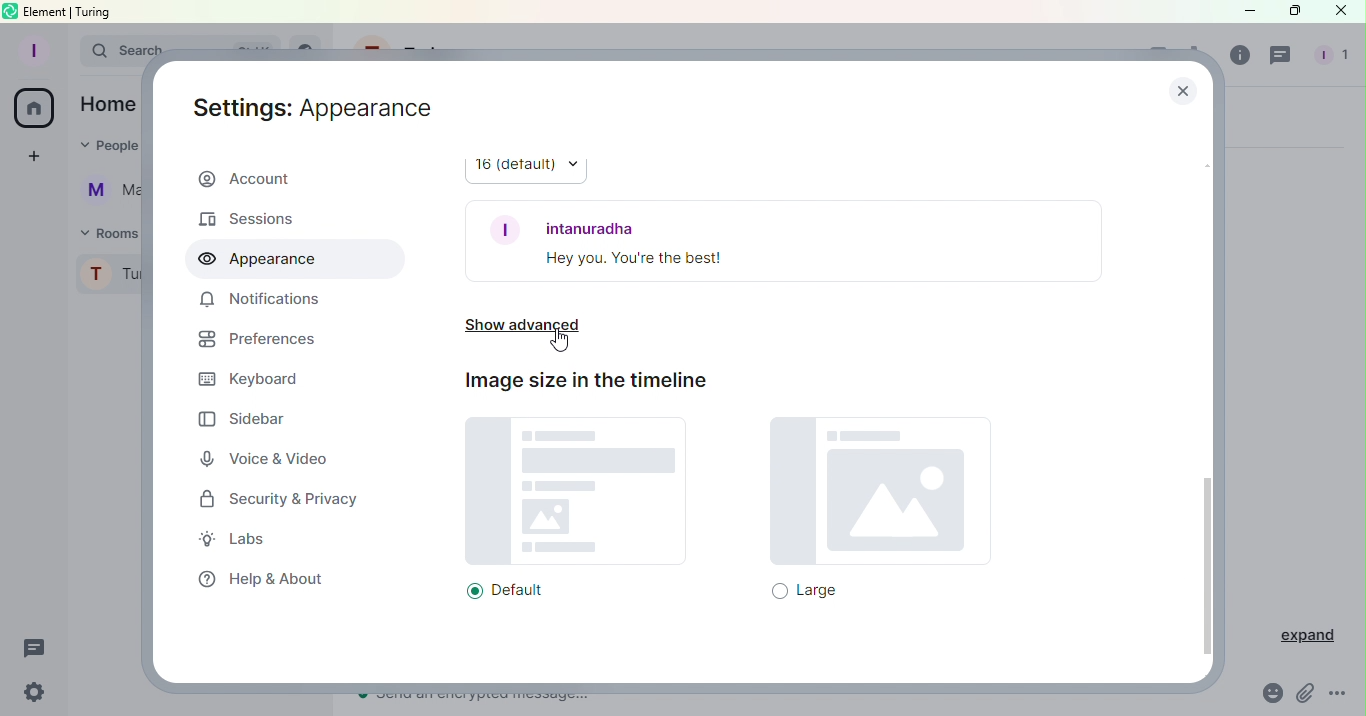  I want to click on More Options, so click(1344, 696).